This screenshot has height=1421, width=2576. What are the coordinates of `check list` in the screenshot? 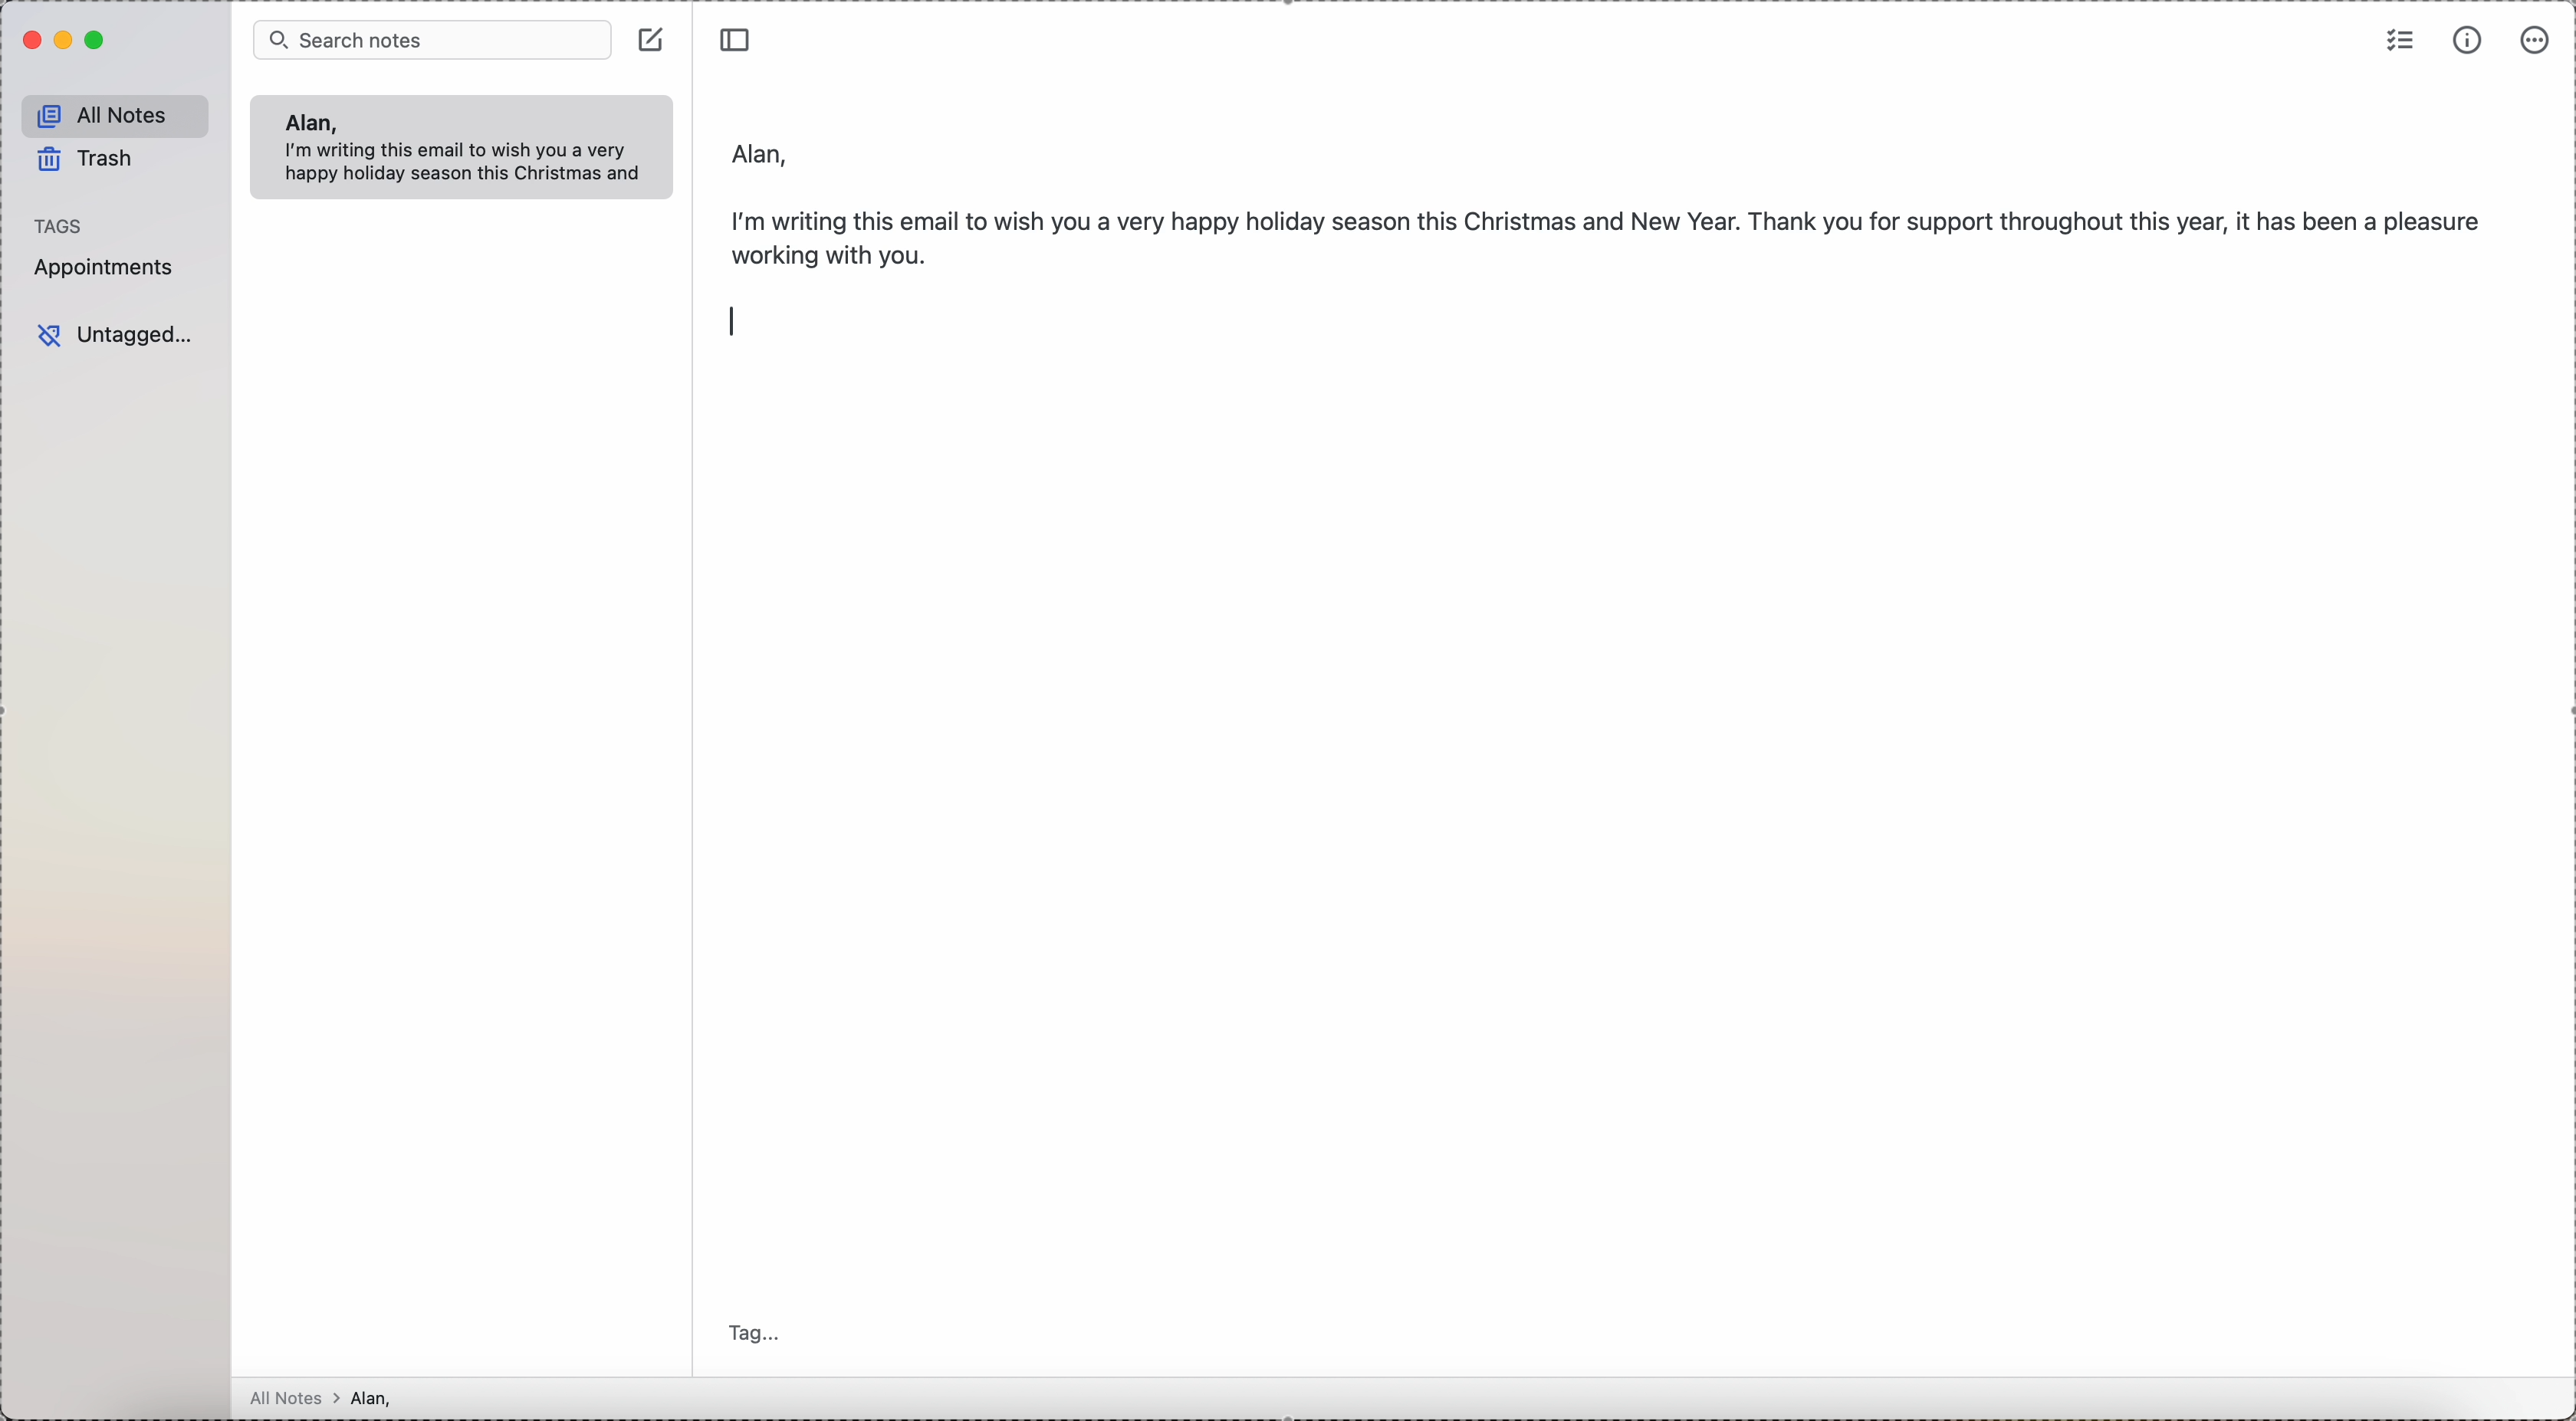 It's located at (2401, 38).